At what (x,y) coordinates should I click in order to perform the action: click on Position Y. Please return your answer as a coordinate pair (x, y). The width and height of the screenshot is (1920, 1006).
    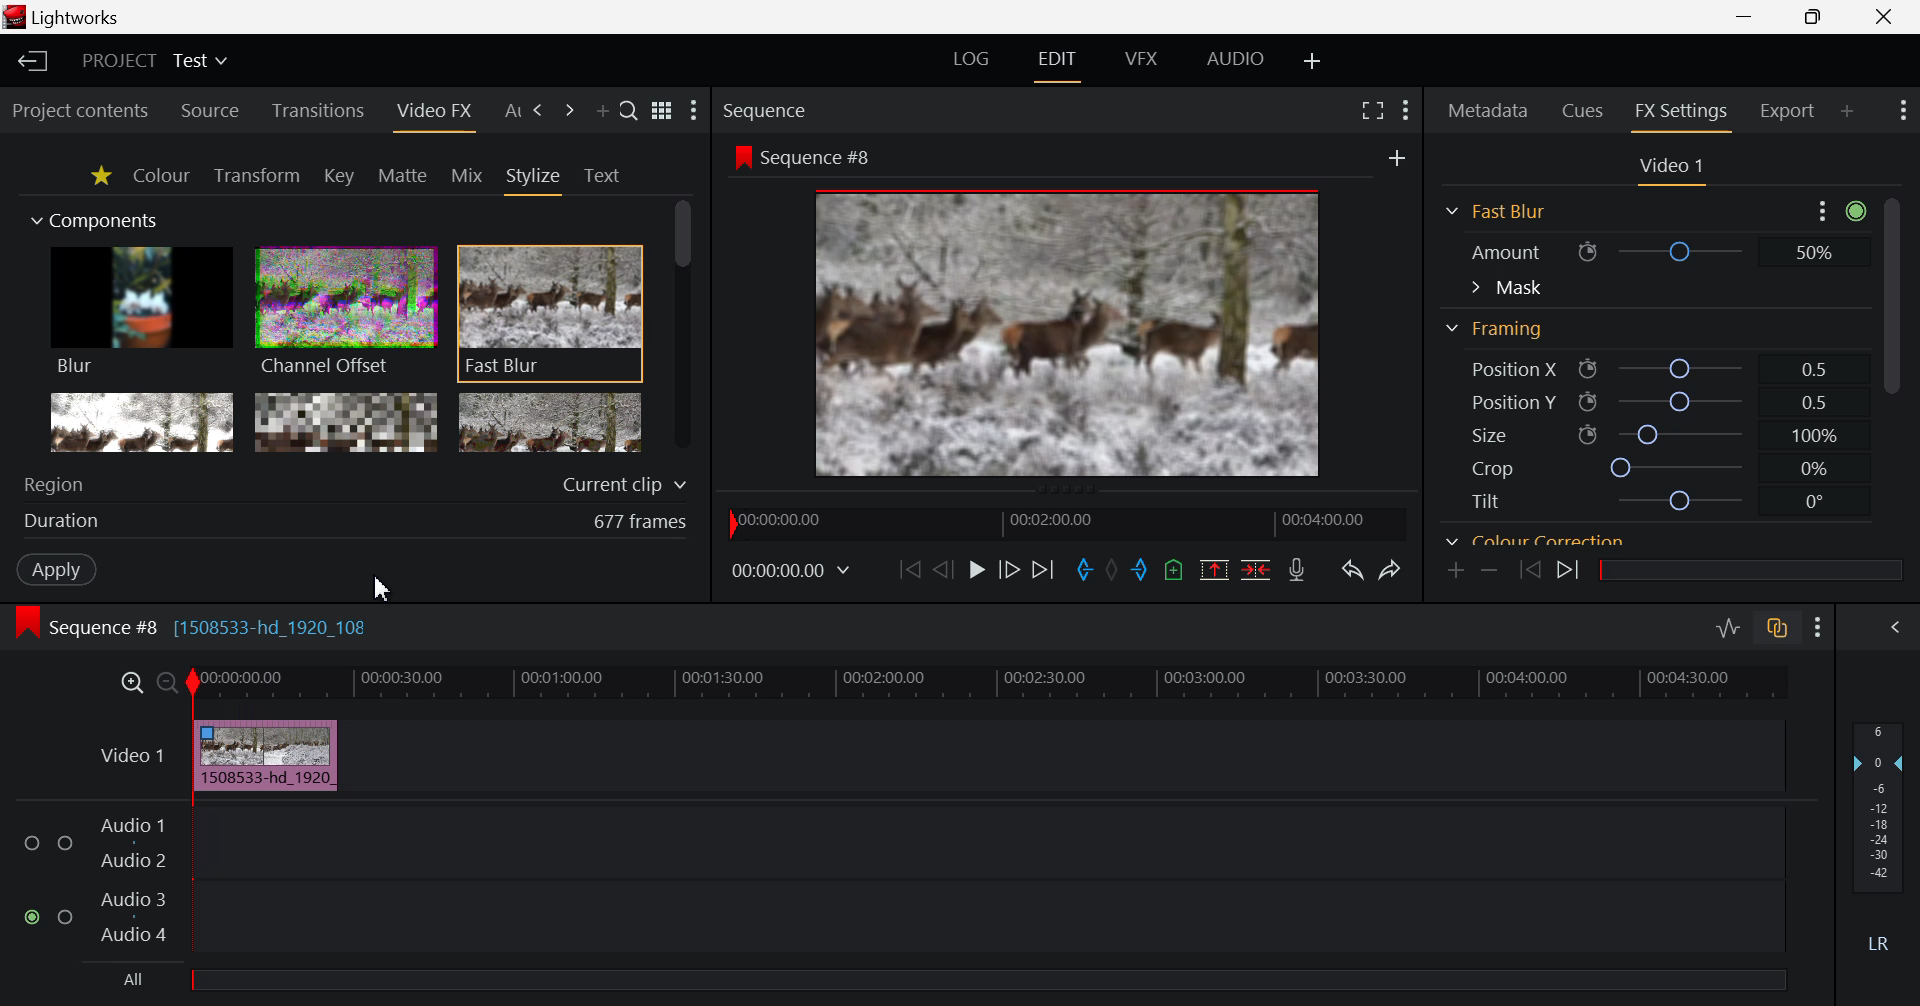
    Looking at the image, I should click on (1654, 398).